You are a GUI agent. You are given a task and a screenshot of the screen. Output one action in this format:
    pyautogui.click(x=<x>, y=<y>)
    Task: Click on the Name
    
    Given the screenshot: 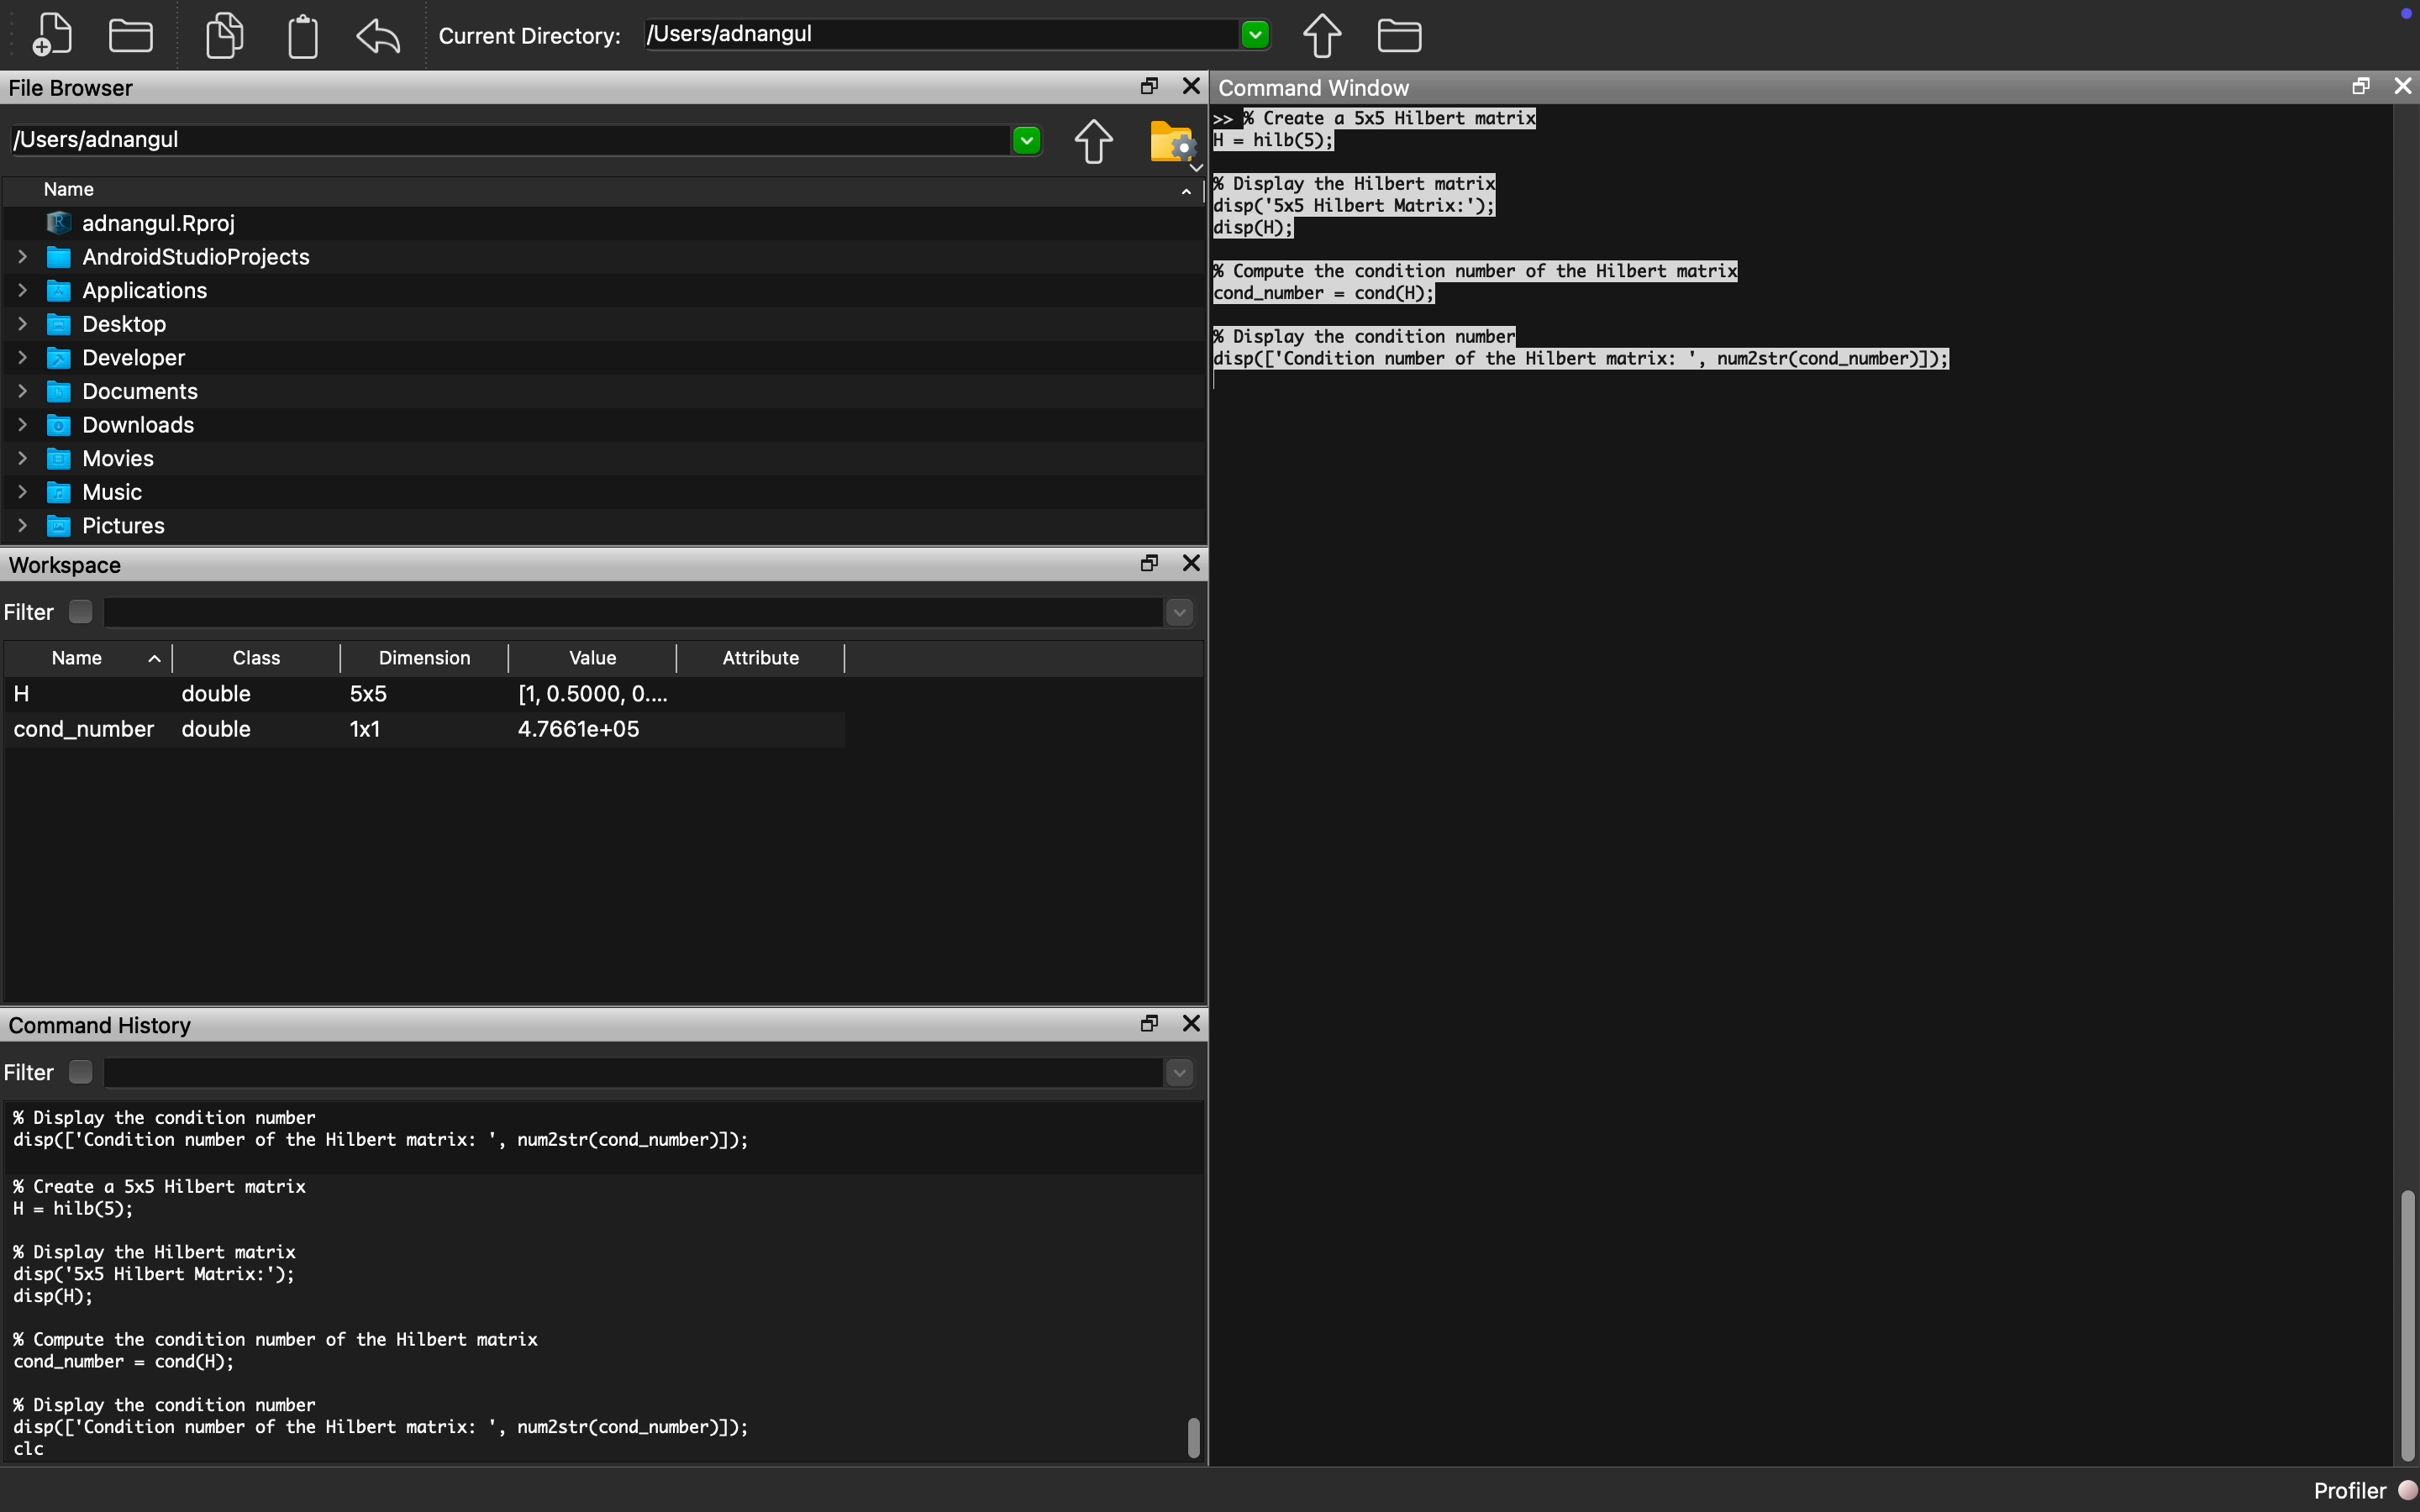 What is the action you would take?
    pyautogui.click(x=66, y=188)
    